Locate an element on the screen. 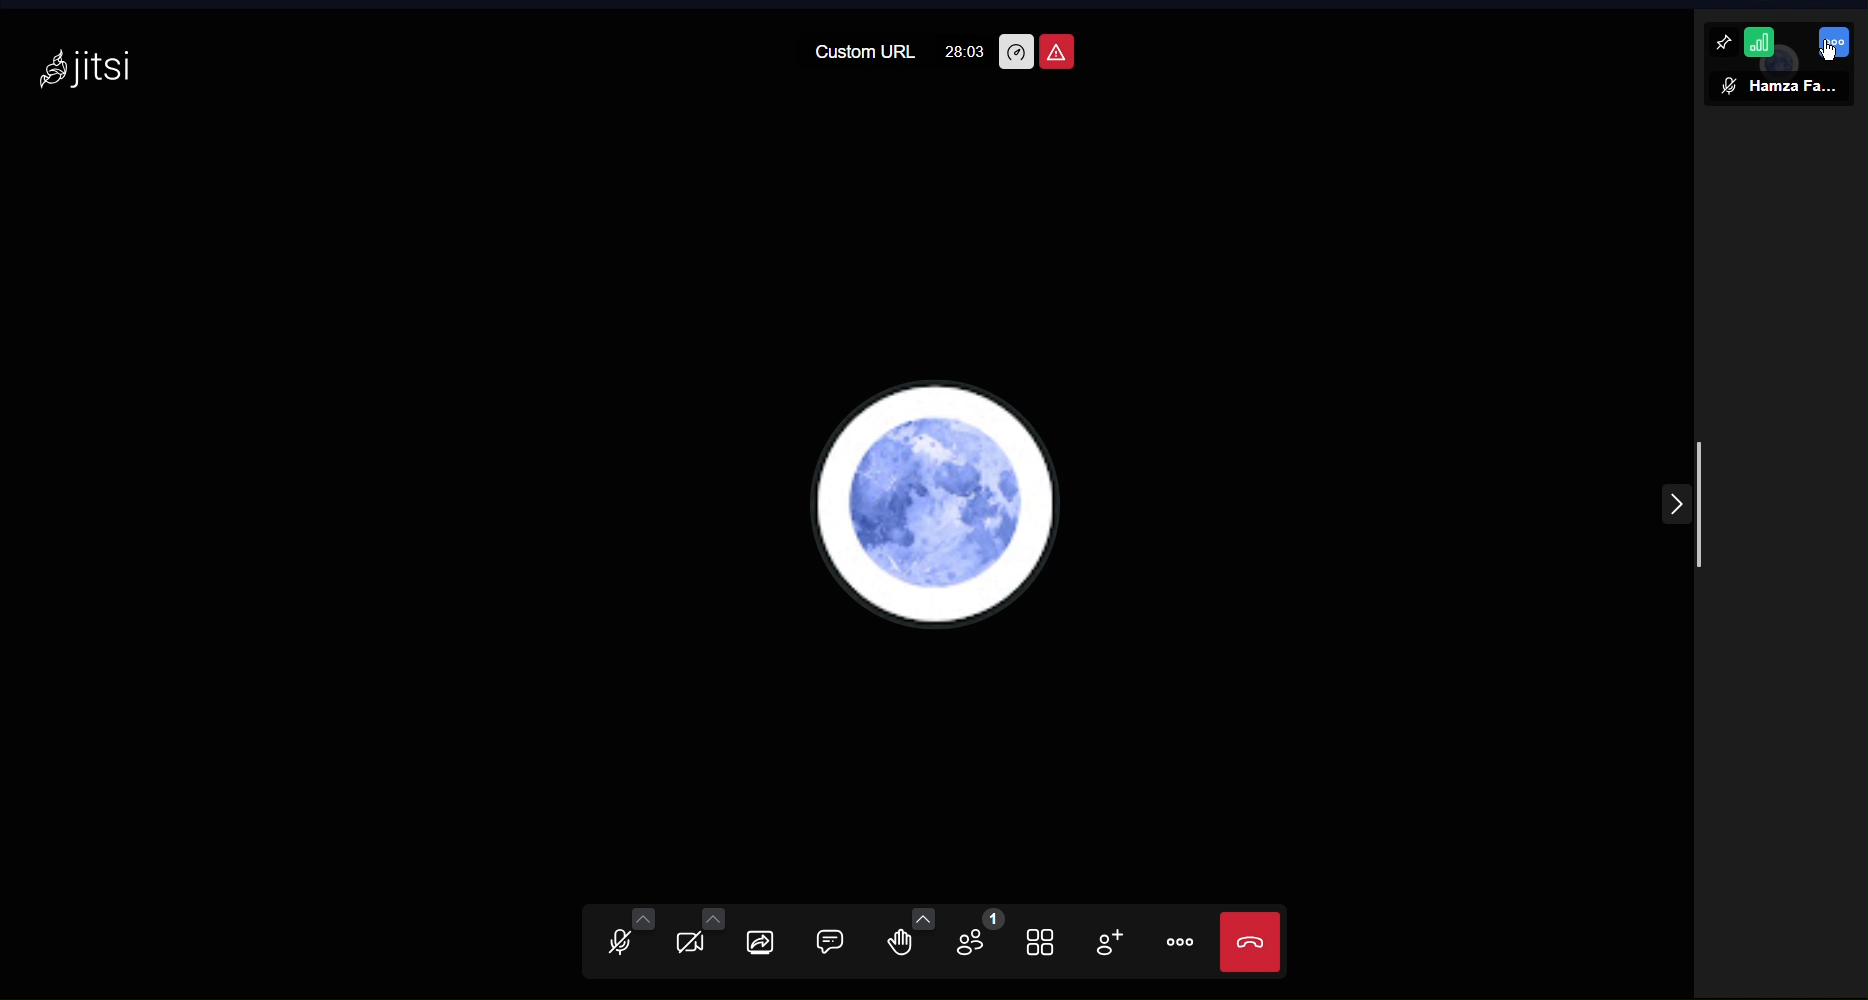 Image resolution: width=1868 pixels, height=1000 pixels. Account PFP is located at coordinates (939, 501).